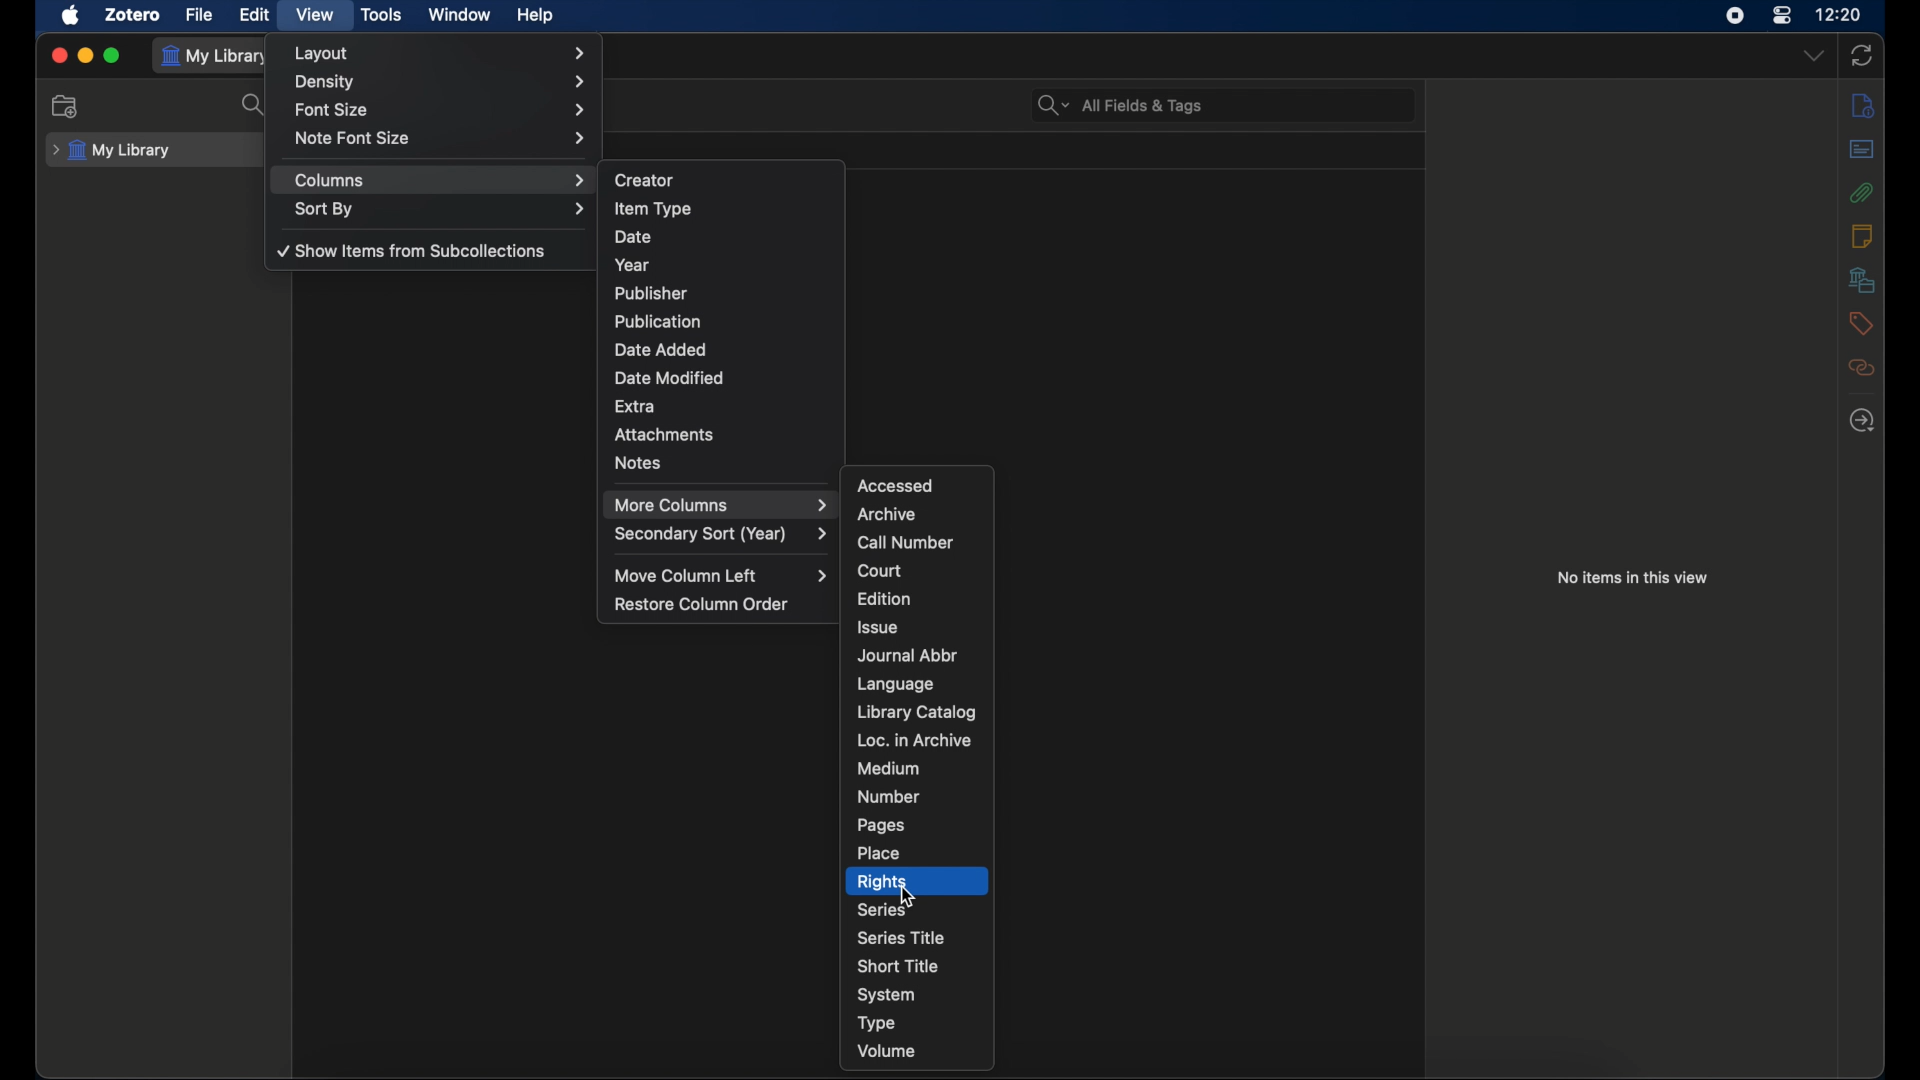 The height and width of the screenshot is (1080, 1920). What do you see at coordinates (256, 15) in the screenshot?
I see `edit` at bounding box center [256, 15].